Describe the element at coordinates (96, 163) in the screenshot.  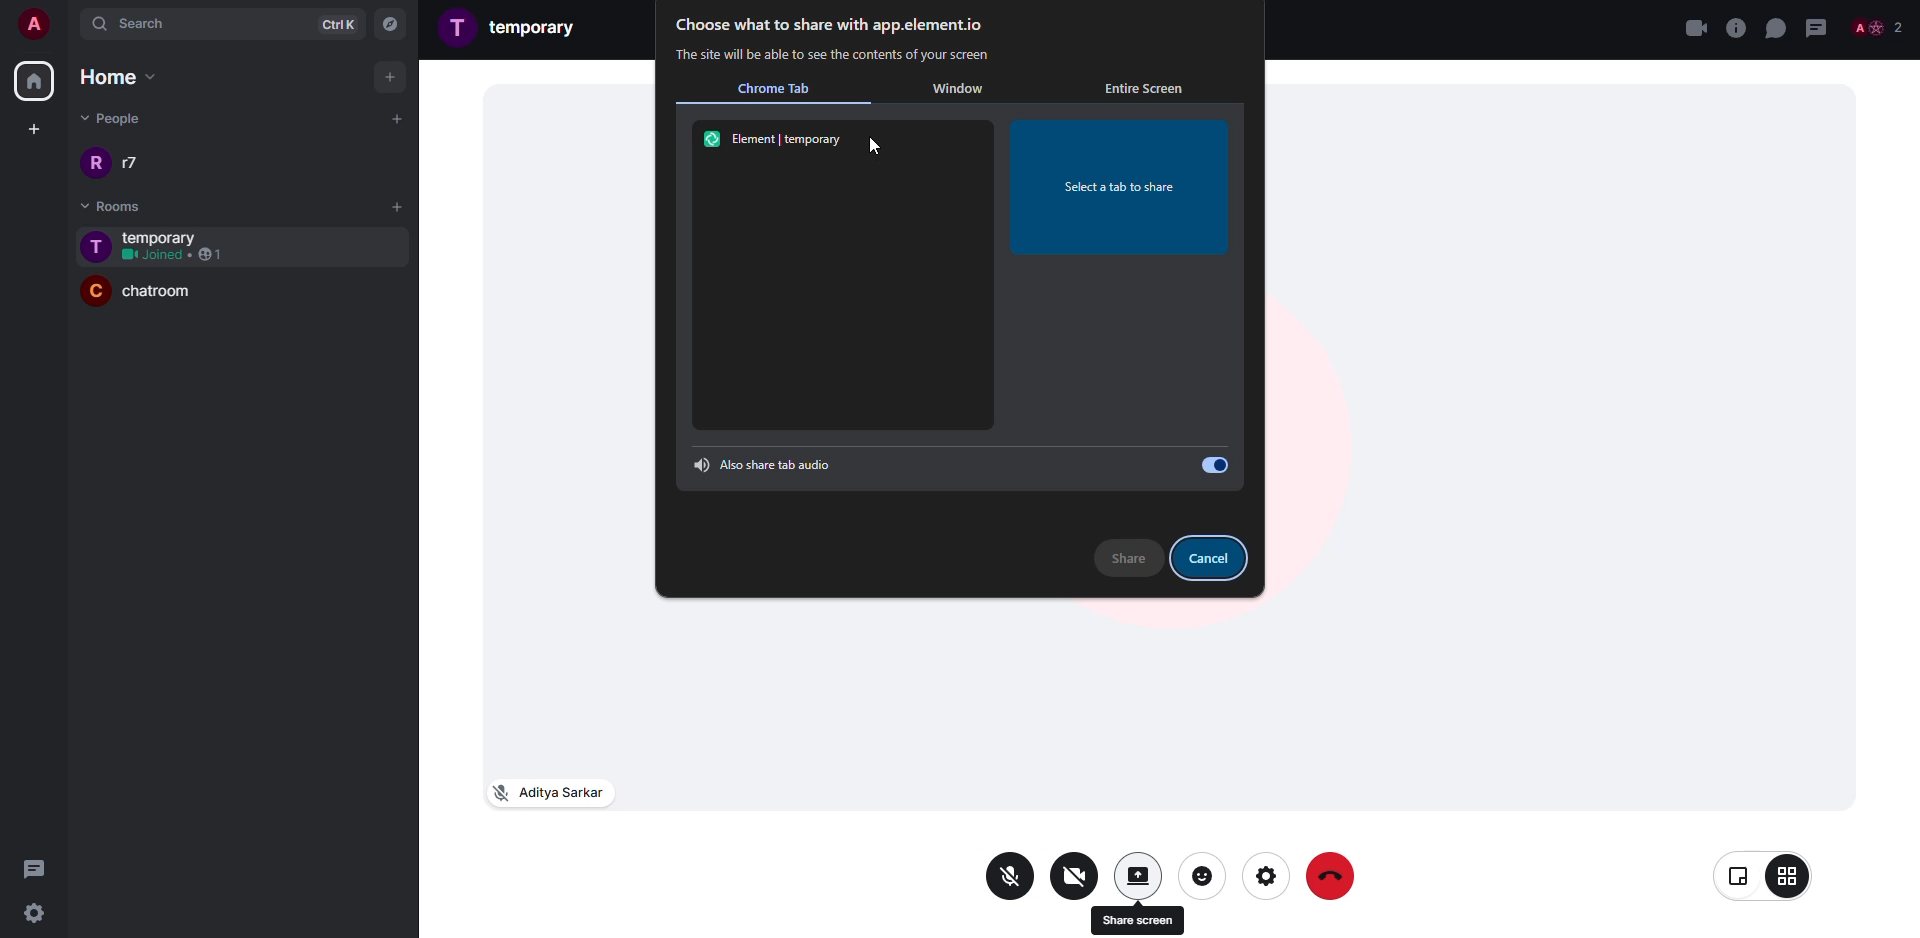
I see `profile` at that location.